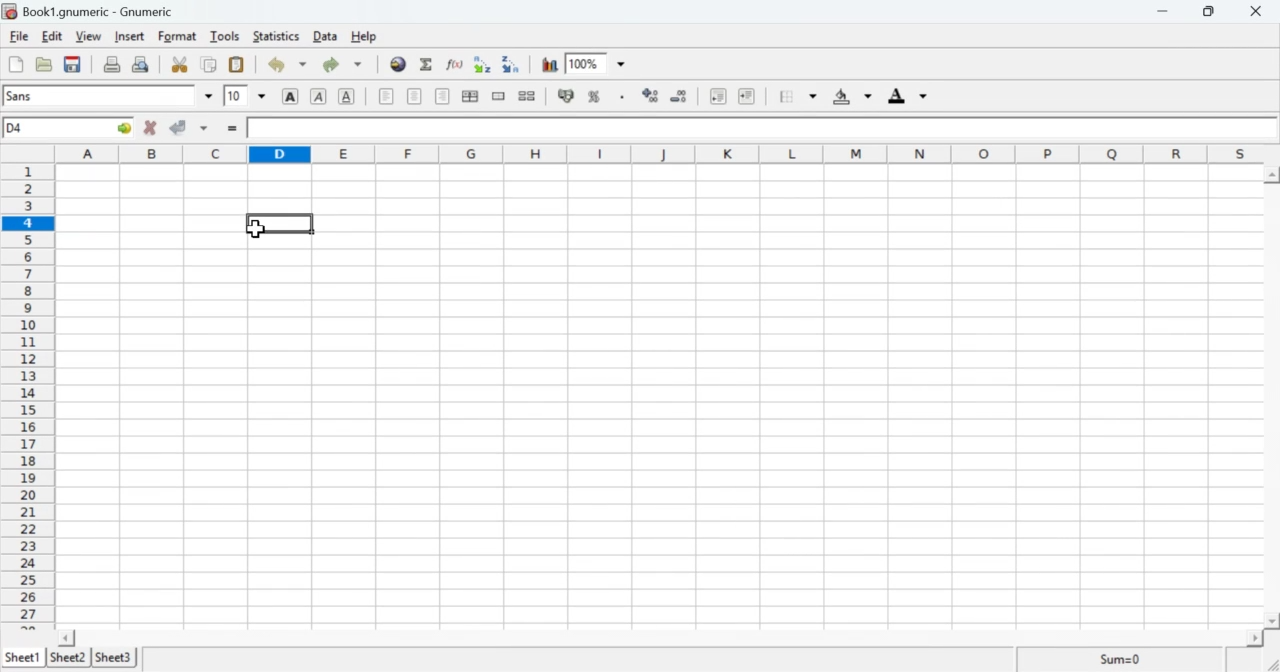  What do you see at coordinates (180, 65) in the screenshot?
I see `Cut` at bounding box center [180, 65].